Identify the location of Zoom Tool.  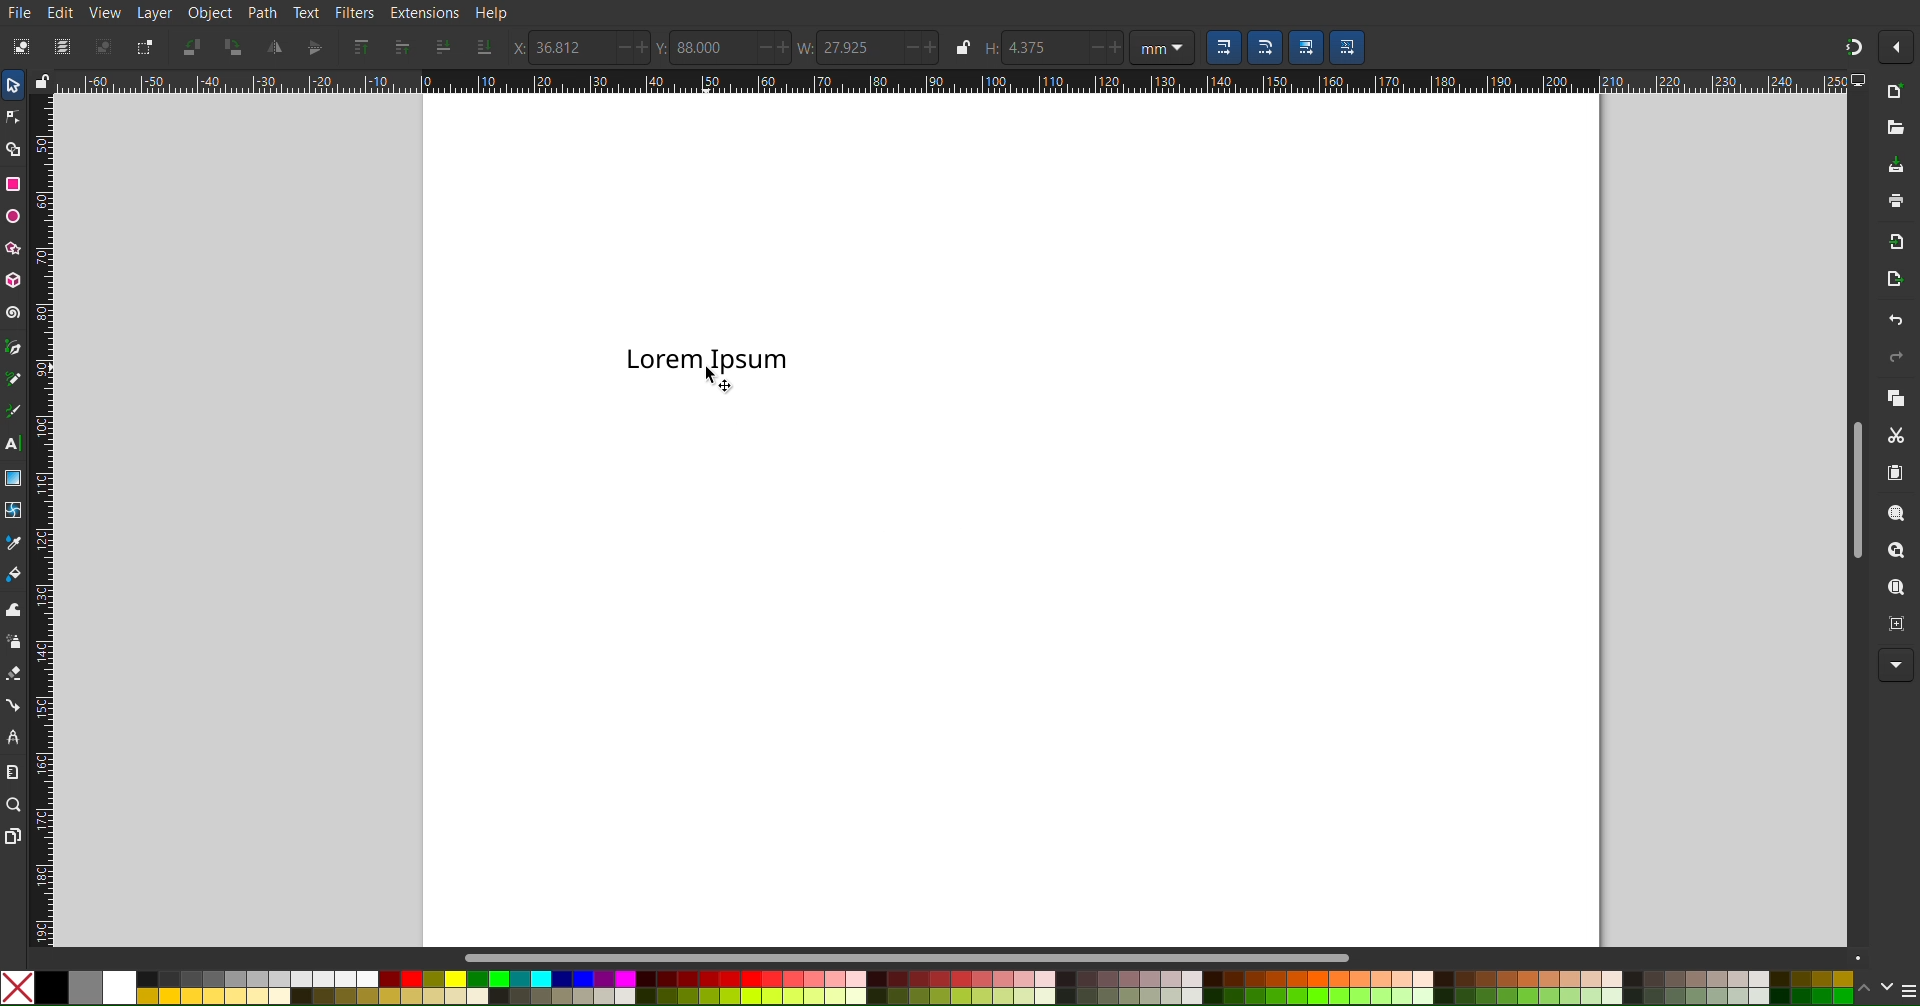
(13, 804).